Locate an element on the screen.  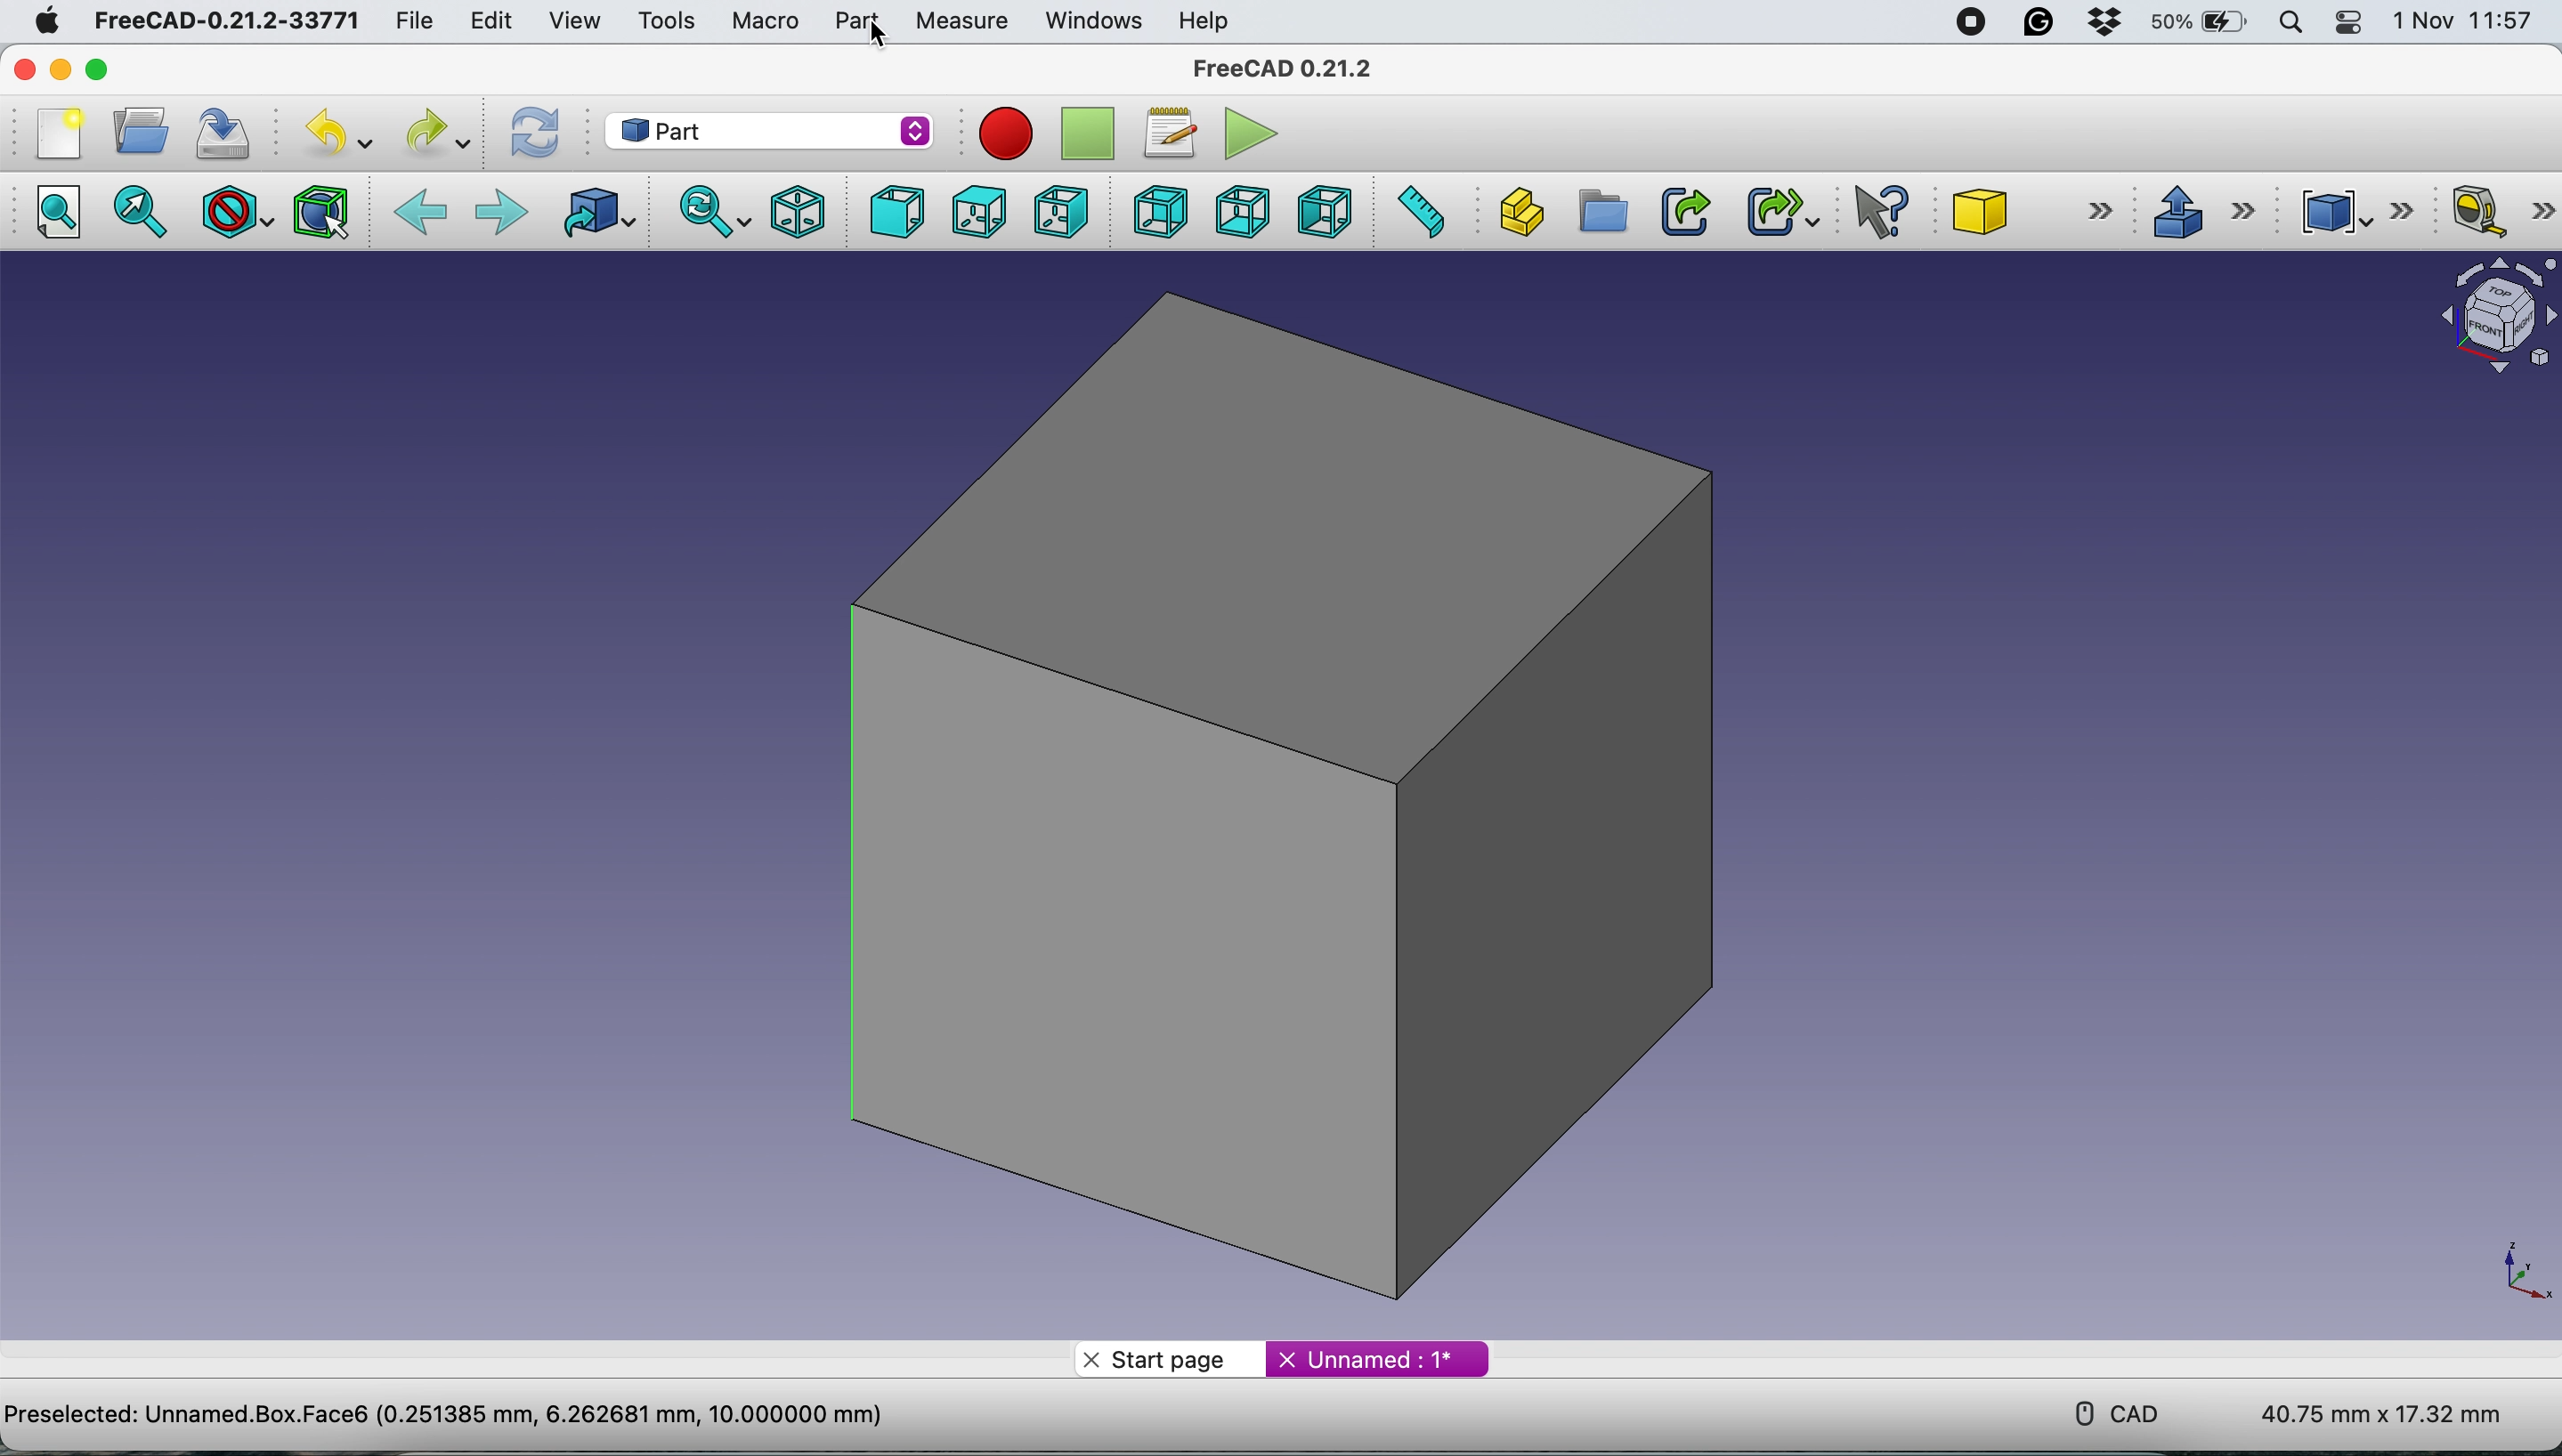
cube is located at coordinates (2031, 210).